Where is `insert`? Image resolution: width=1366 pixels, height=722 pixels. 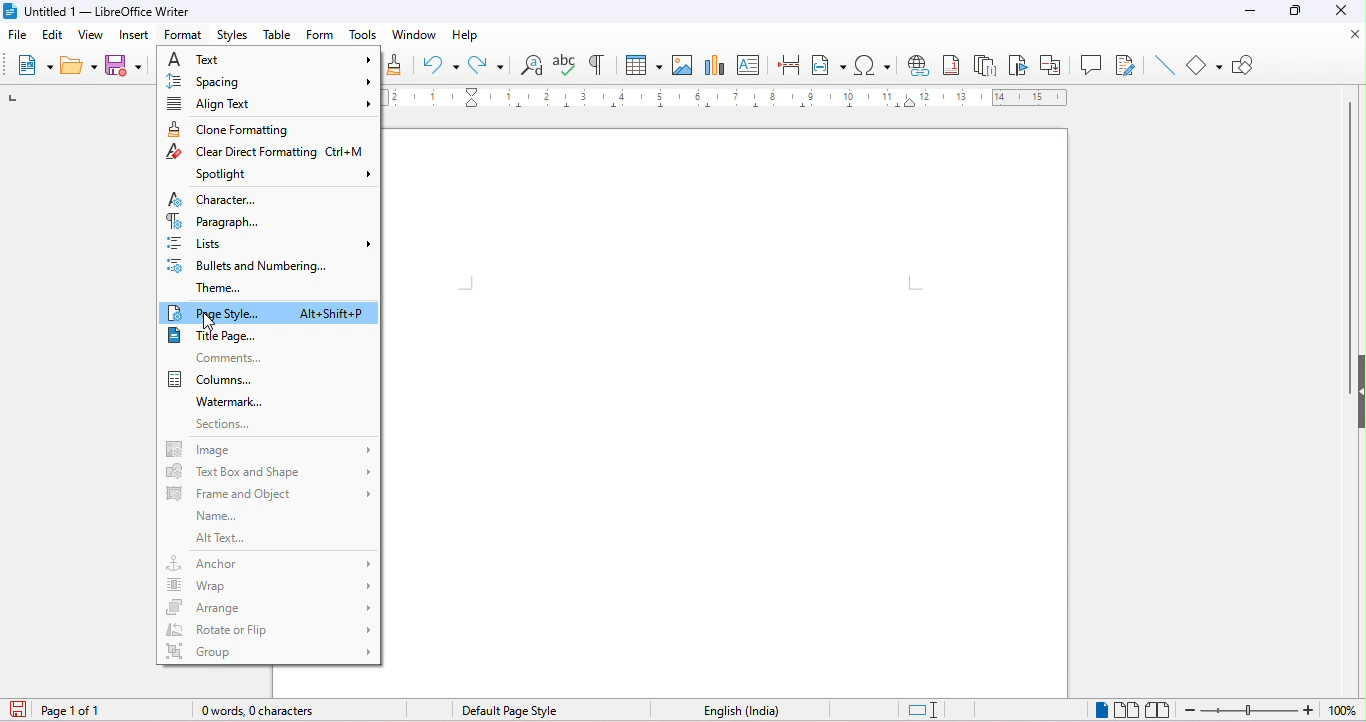 insert is located at coordinates (136, 37).